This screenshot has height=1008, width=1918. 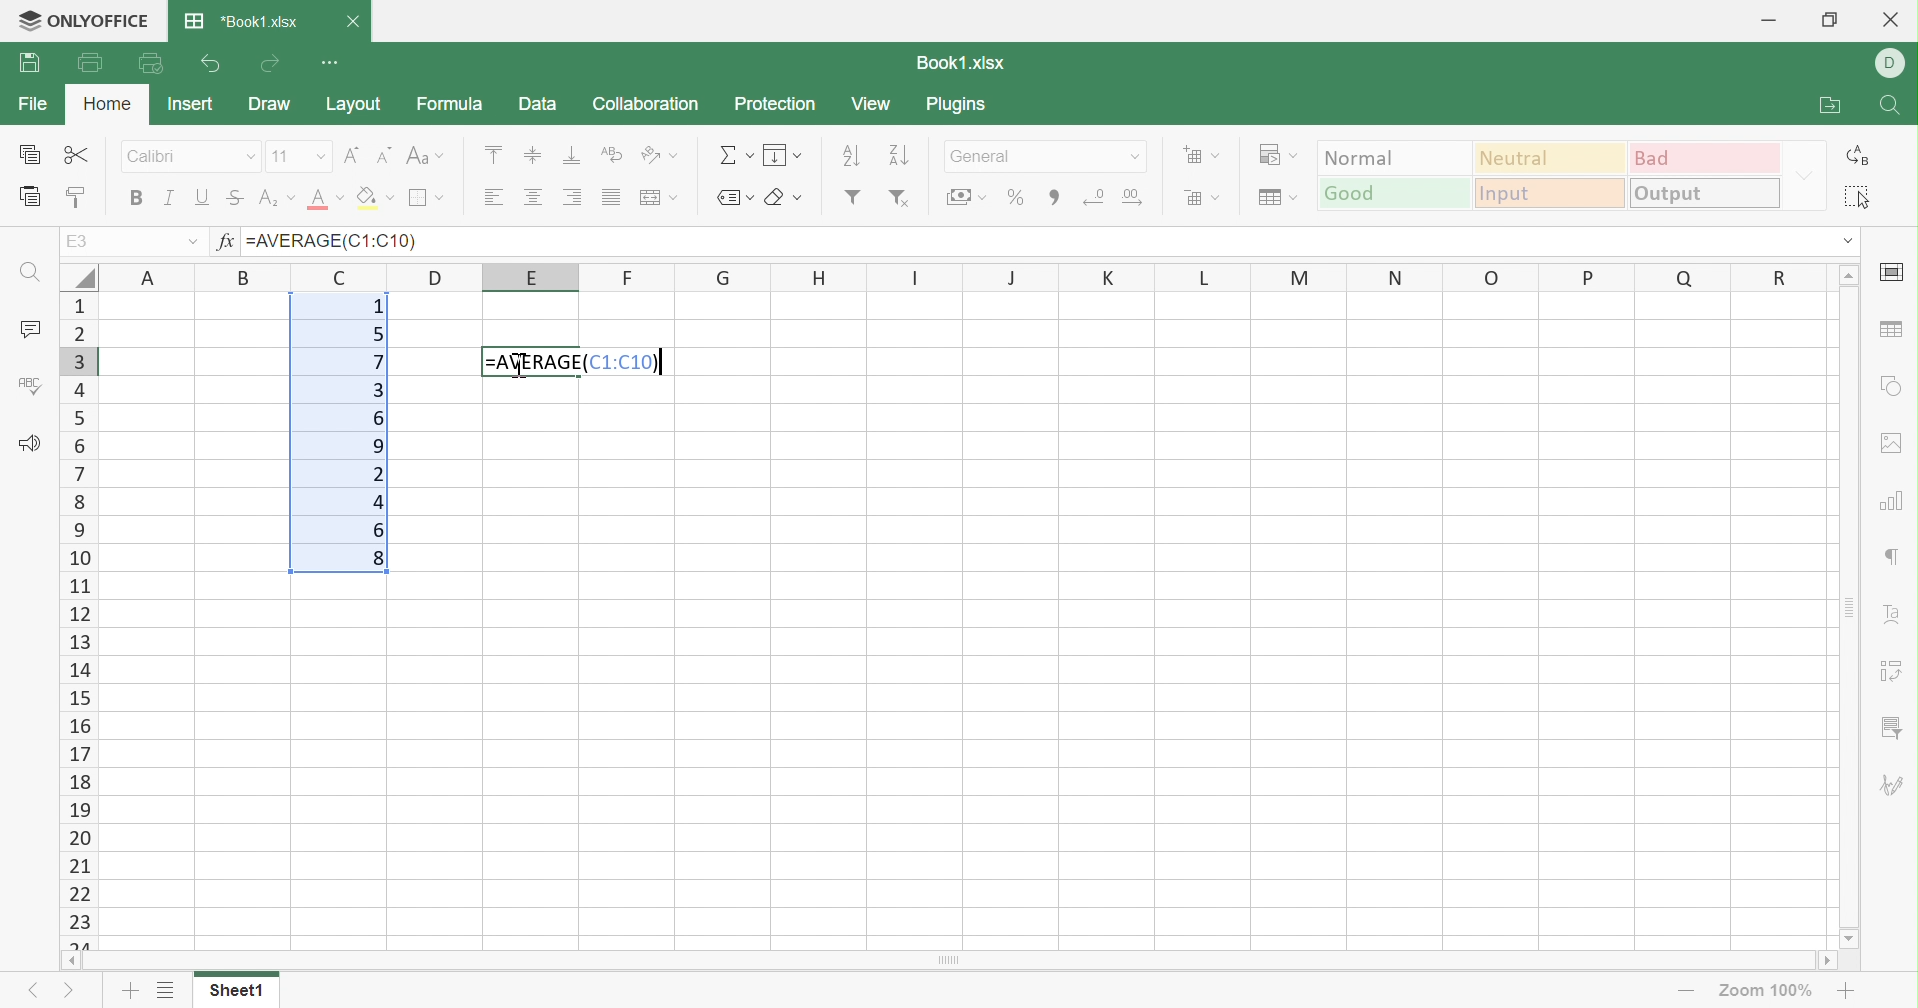 What do you see at coordinates (1016, 197) in the screenshot?
I see `Percent style` at bounding box center [1016, 197].